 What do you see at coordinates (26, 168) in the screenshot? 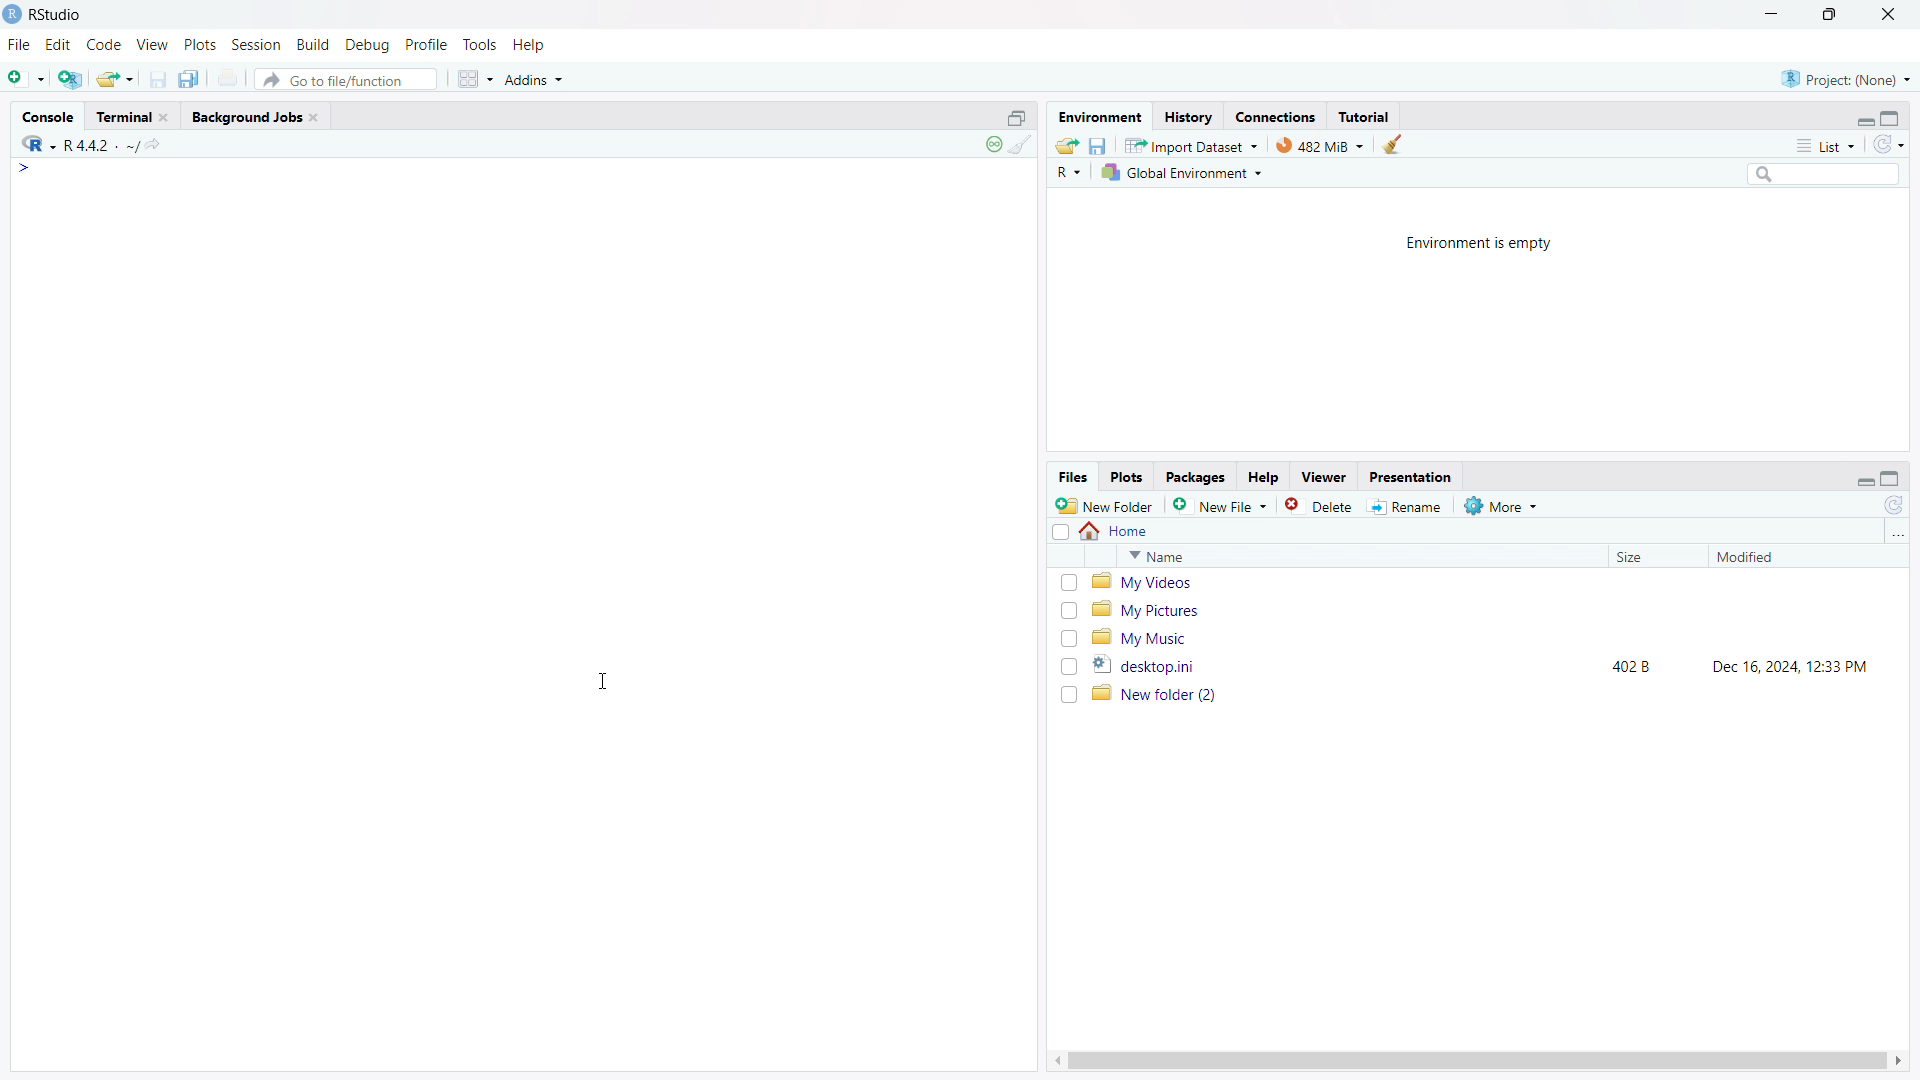
I see `>` at bounding box center [26, 168].